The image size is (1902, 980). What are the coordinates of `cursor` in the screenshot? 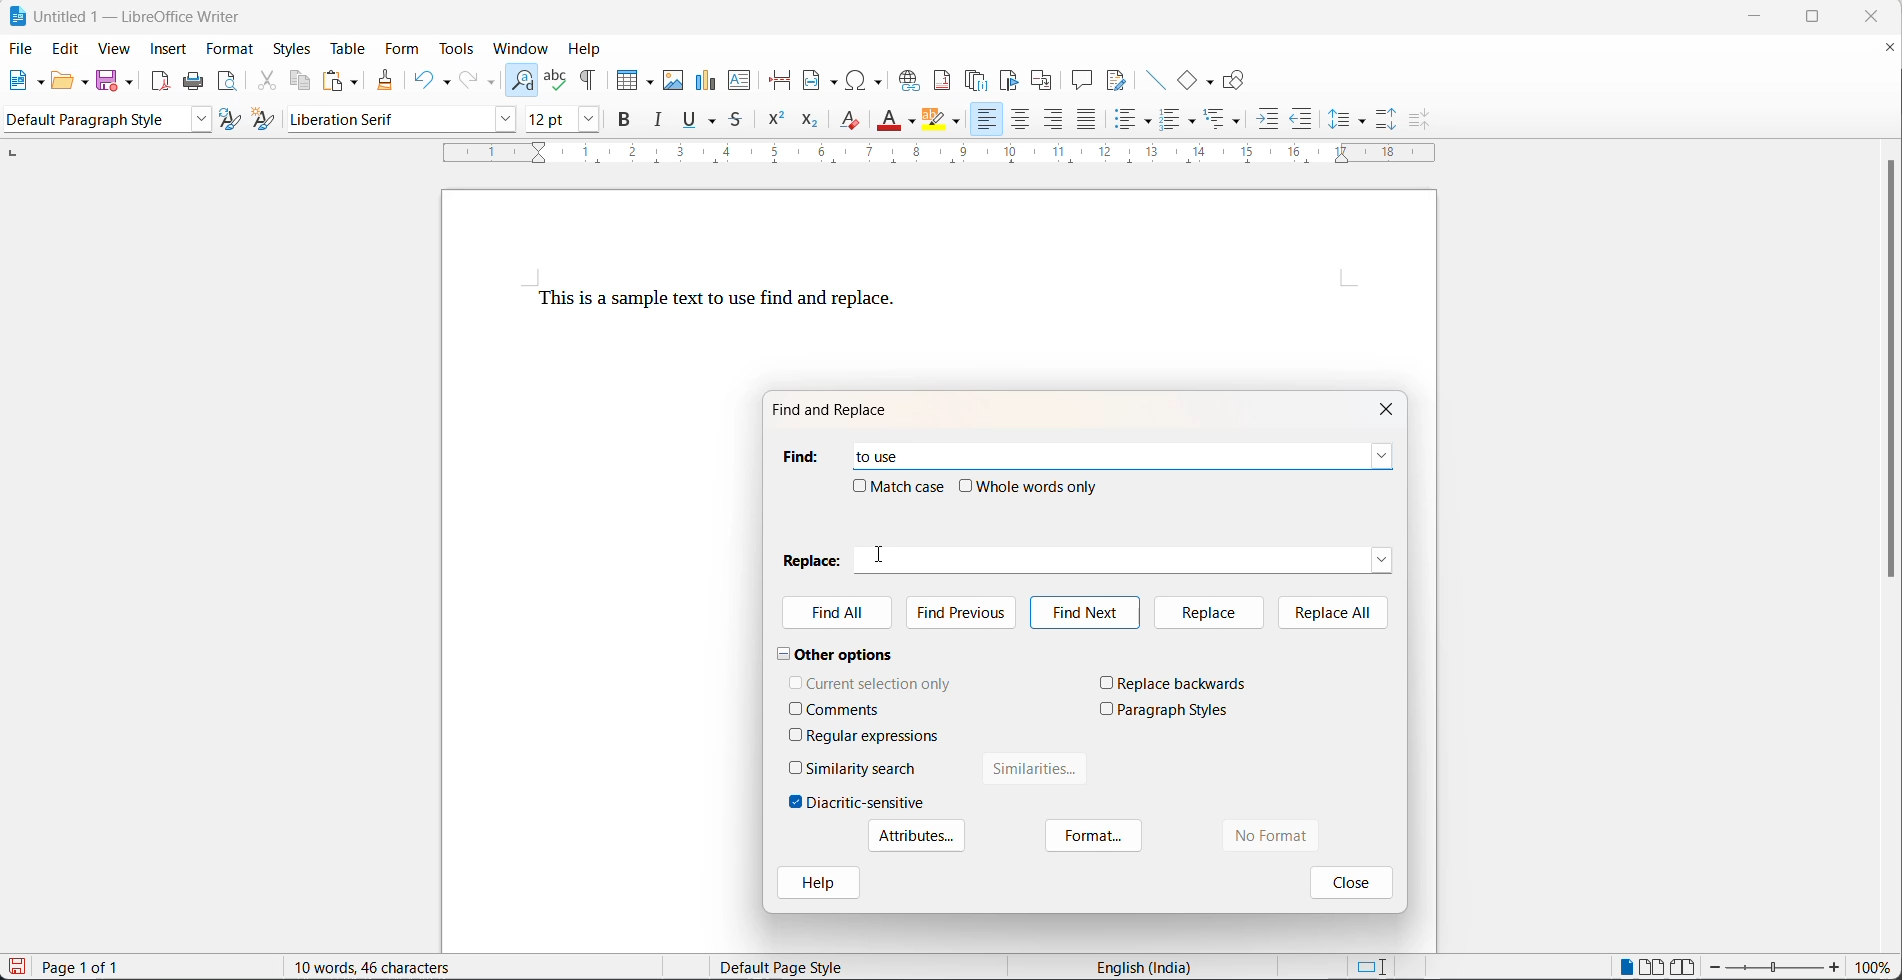 It's located at (880, 554).